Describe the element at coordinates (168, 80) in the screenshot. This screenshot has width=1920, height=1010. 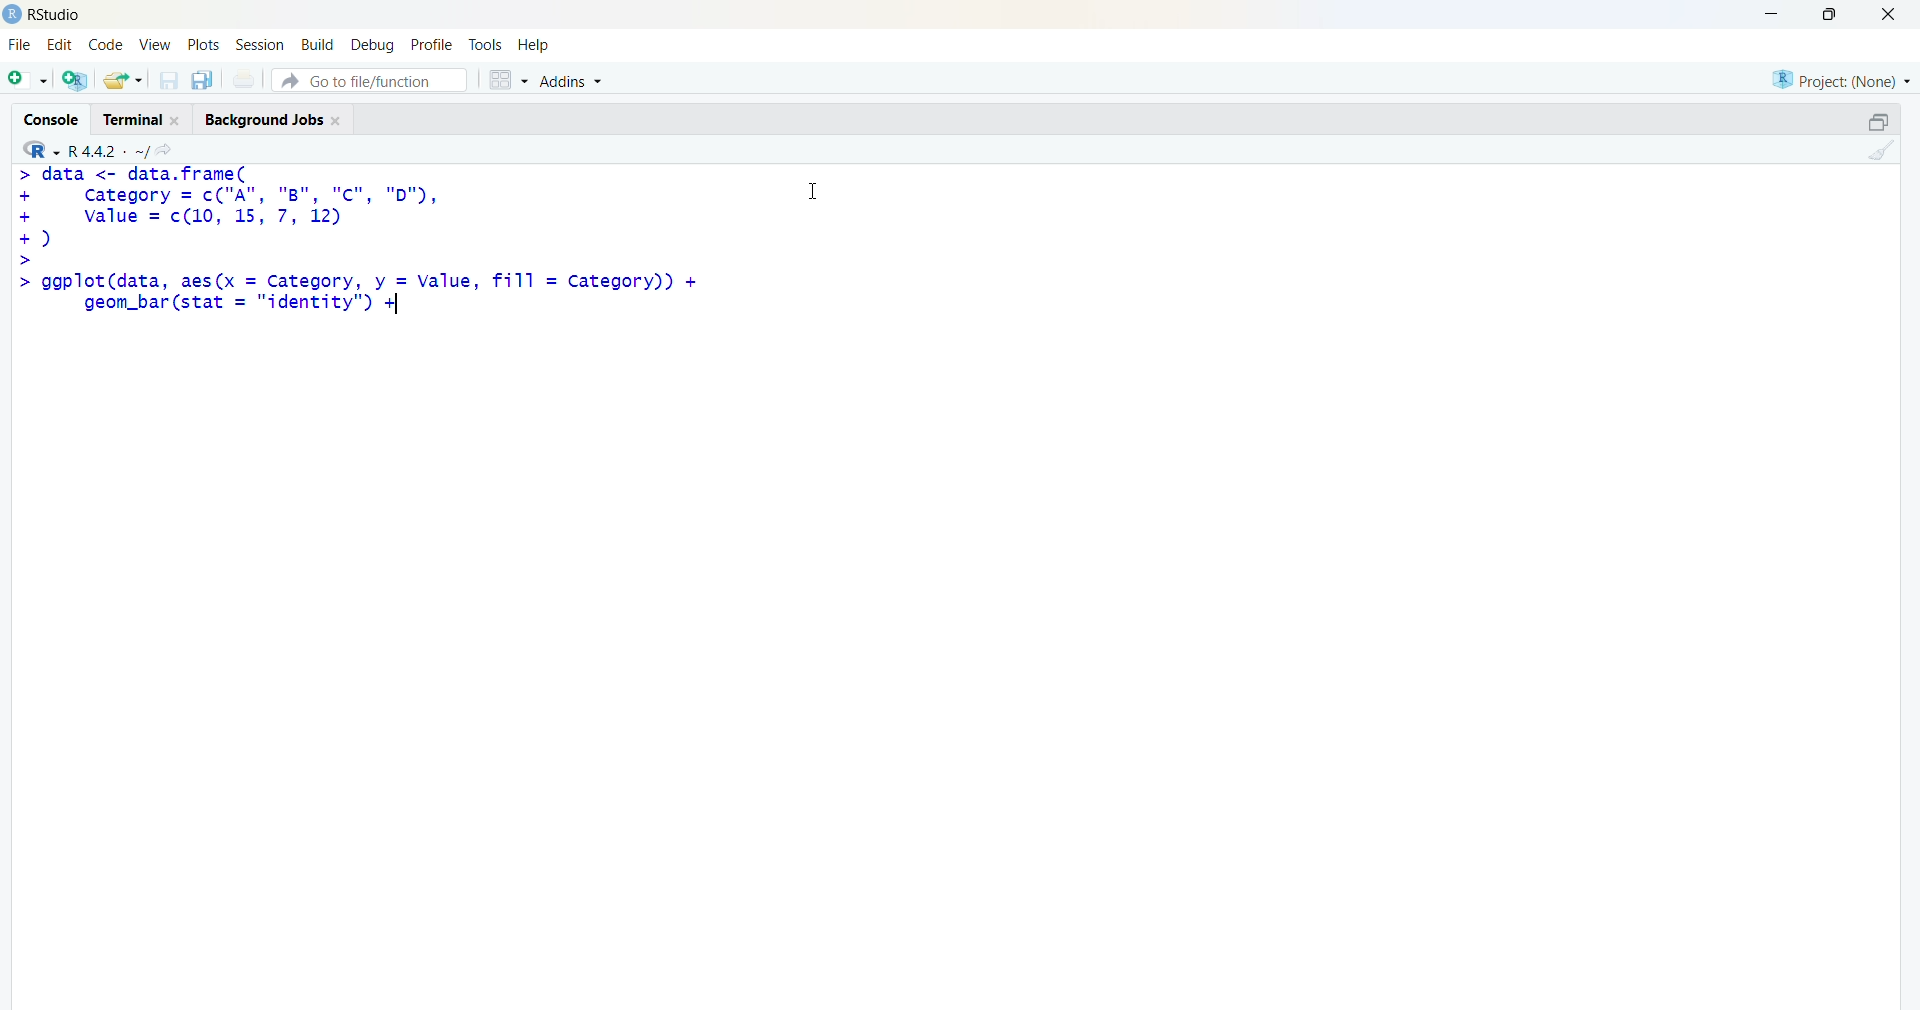
I see `save current document` at that location.